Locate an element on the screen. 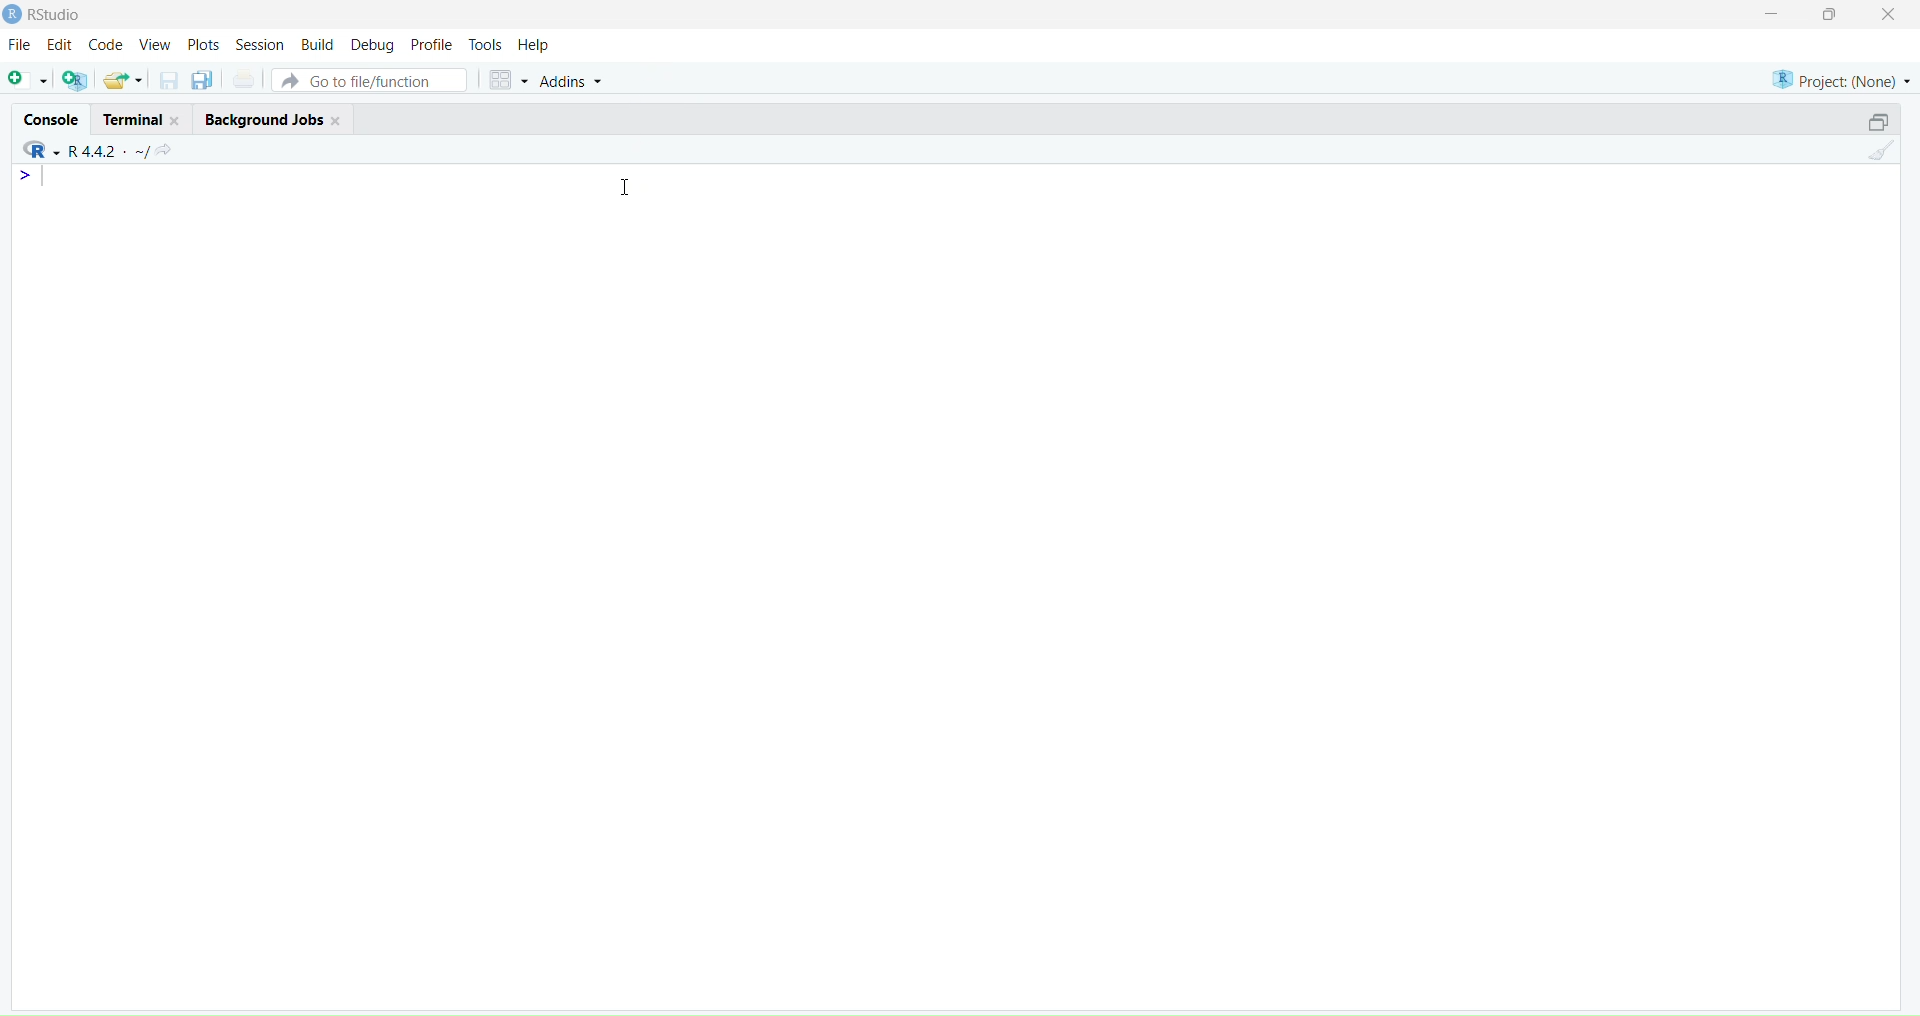  new script is located at coordinates (29, 80).